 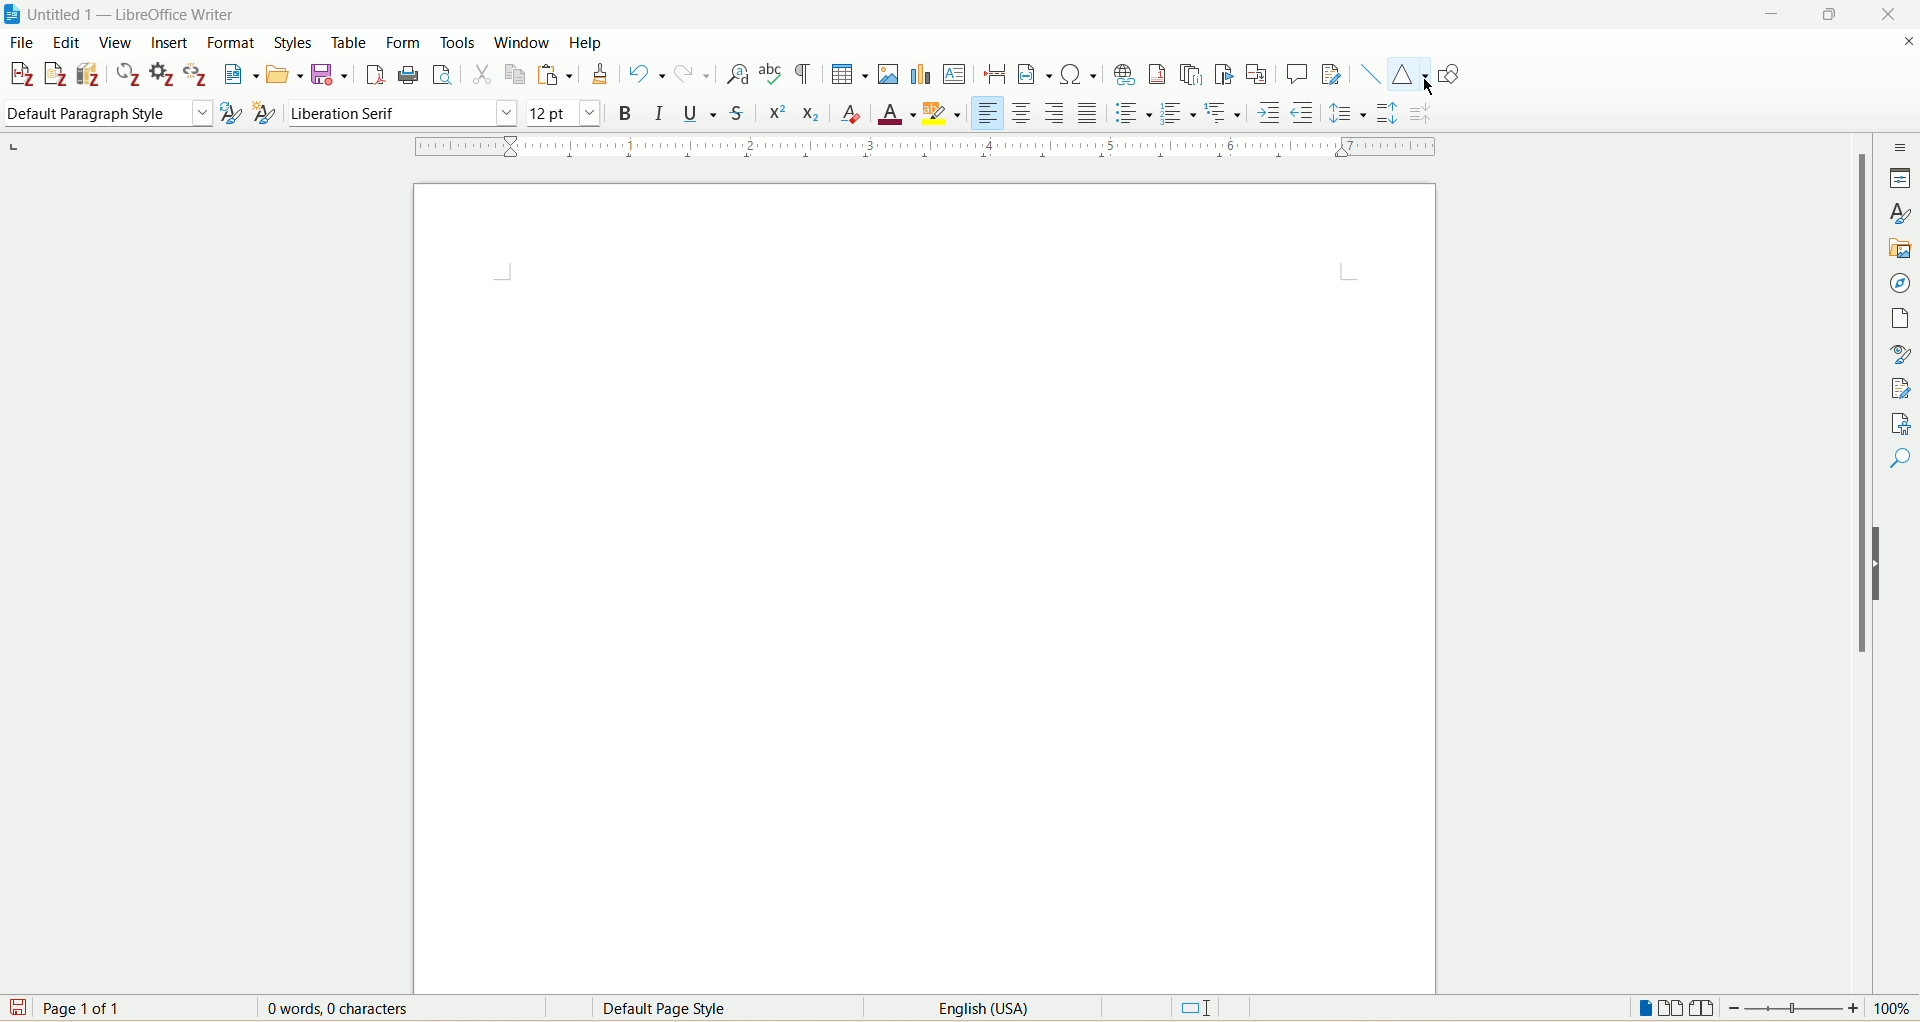 I want to click on new, so click(x=241, y=74).